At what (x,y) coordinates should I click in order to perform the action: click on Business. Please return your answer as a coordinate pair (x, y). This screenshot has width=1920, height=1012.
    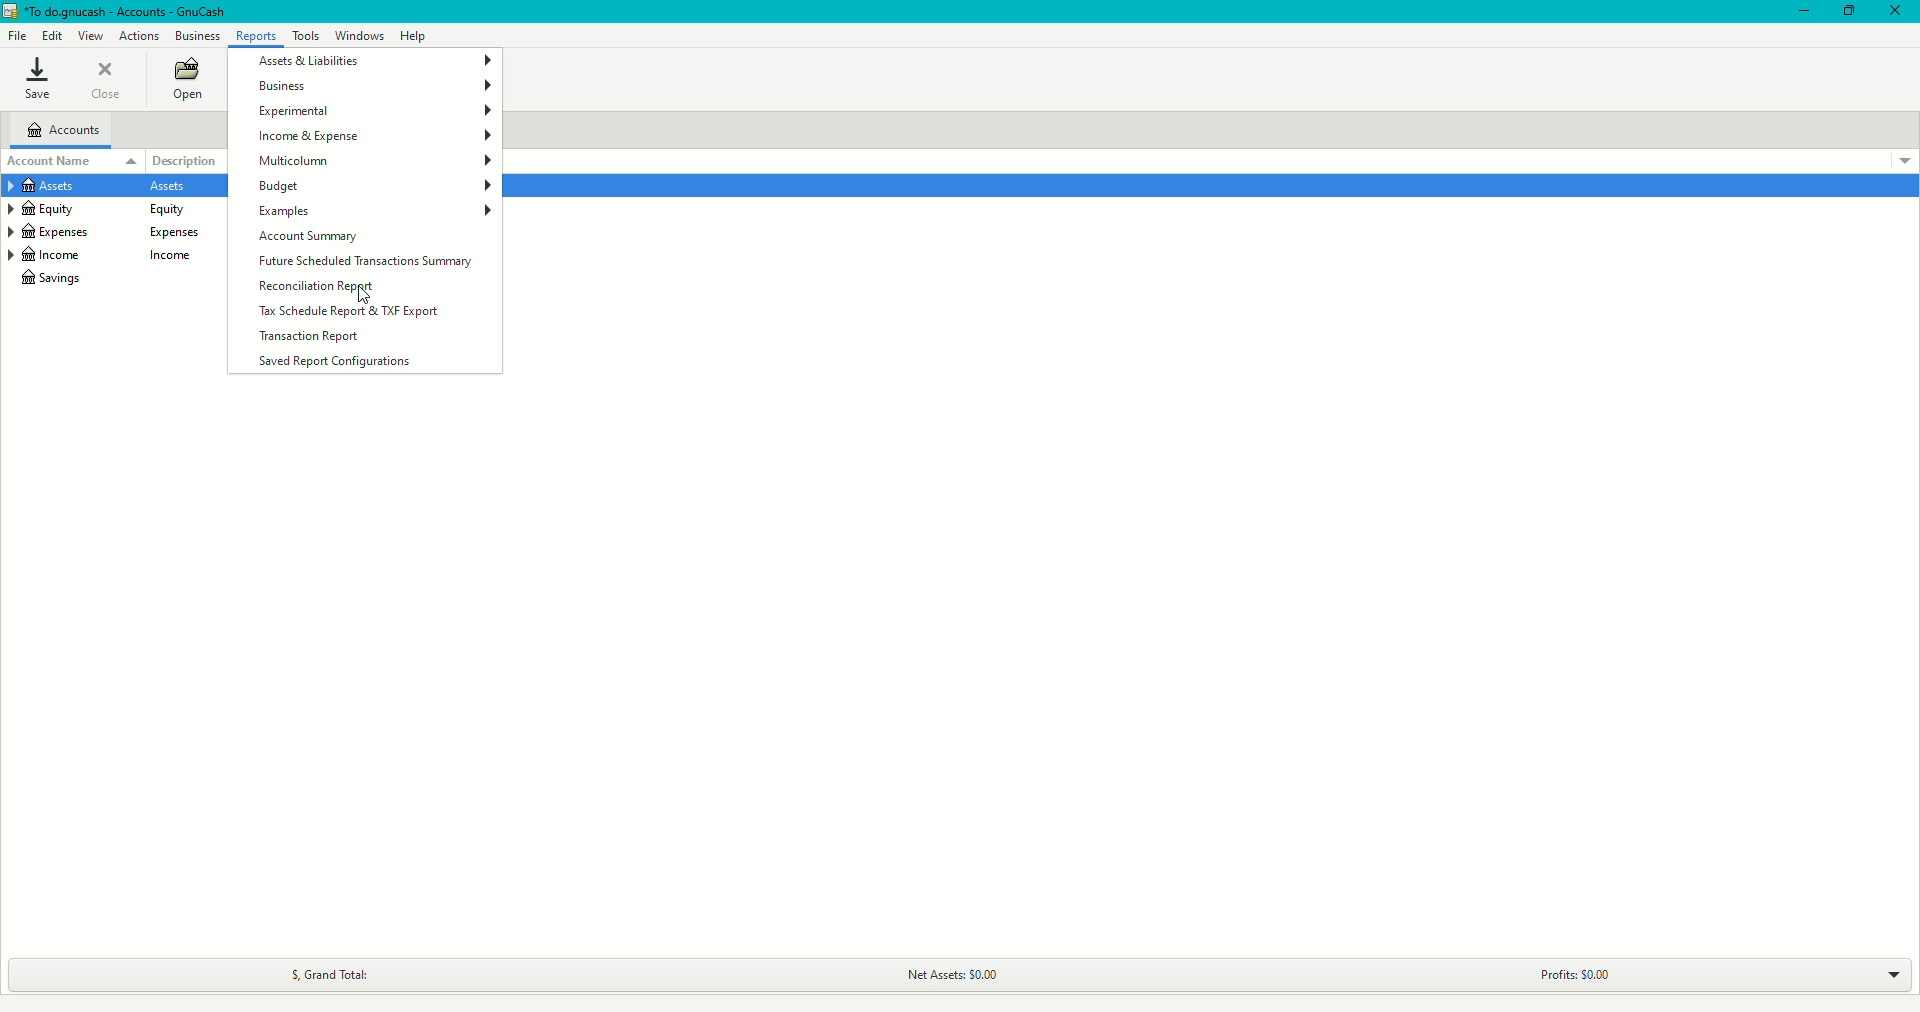
    Looking at the image, I should click on (198, 35).